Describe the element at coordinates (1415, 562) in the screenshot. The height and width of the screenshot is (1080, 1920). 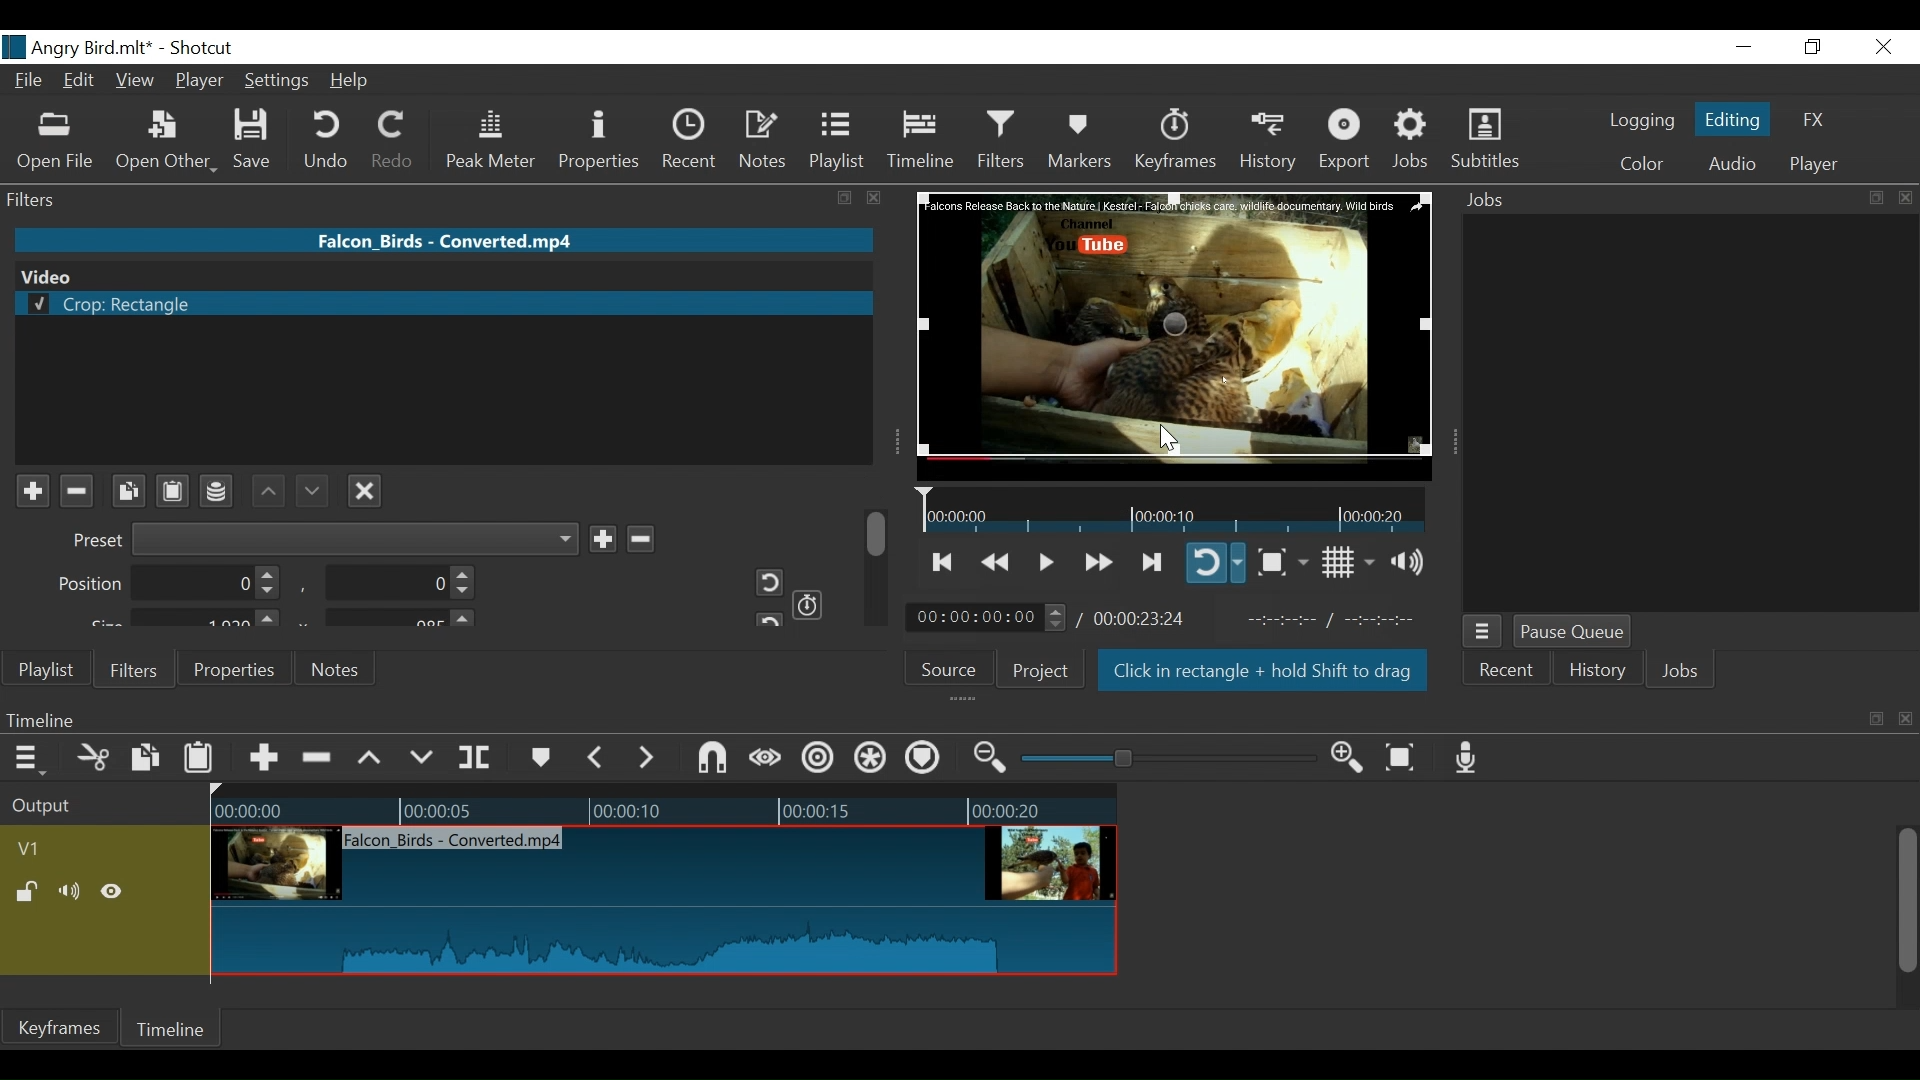
I see `Show volume control` at that location.